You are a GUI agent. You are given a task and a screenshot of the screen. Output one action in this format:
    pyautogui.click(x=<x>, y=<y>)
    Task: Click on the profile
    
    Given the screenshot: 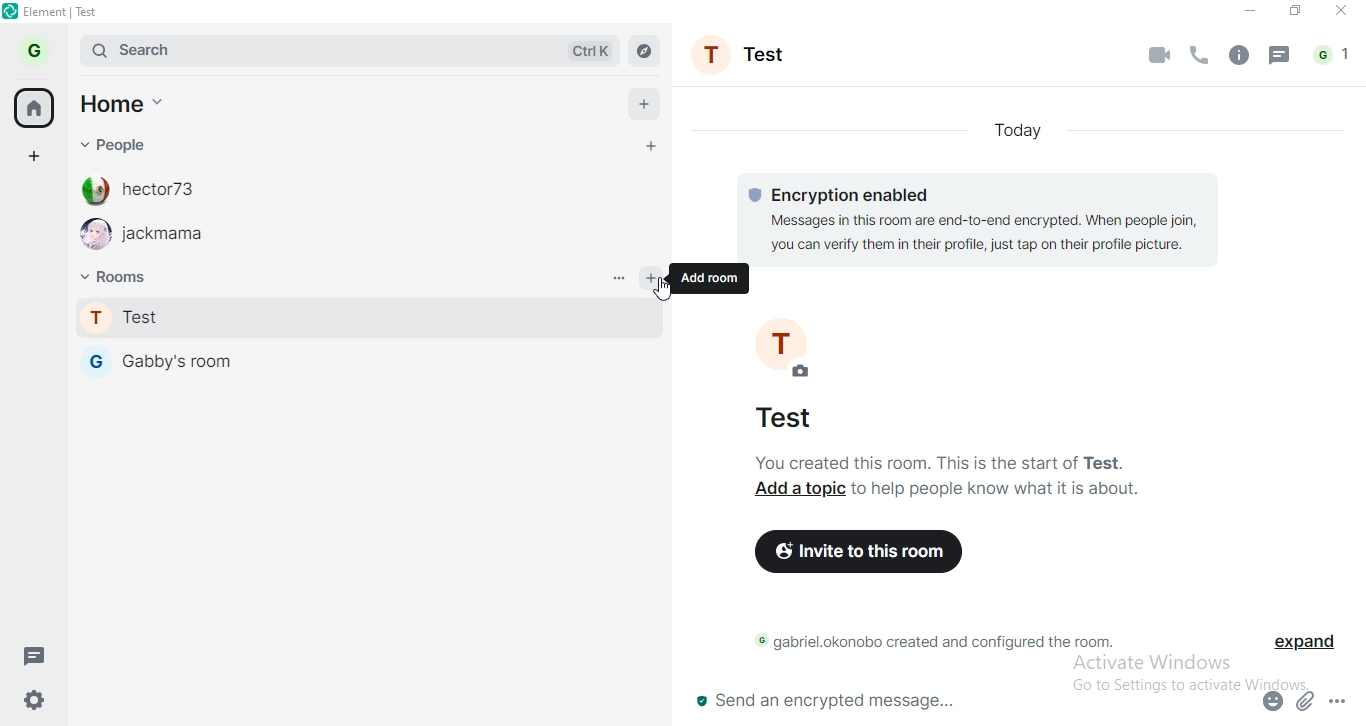 What is the action you would take?
    pyautogui.click(x=740, y=62)
    